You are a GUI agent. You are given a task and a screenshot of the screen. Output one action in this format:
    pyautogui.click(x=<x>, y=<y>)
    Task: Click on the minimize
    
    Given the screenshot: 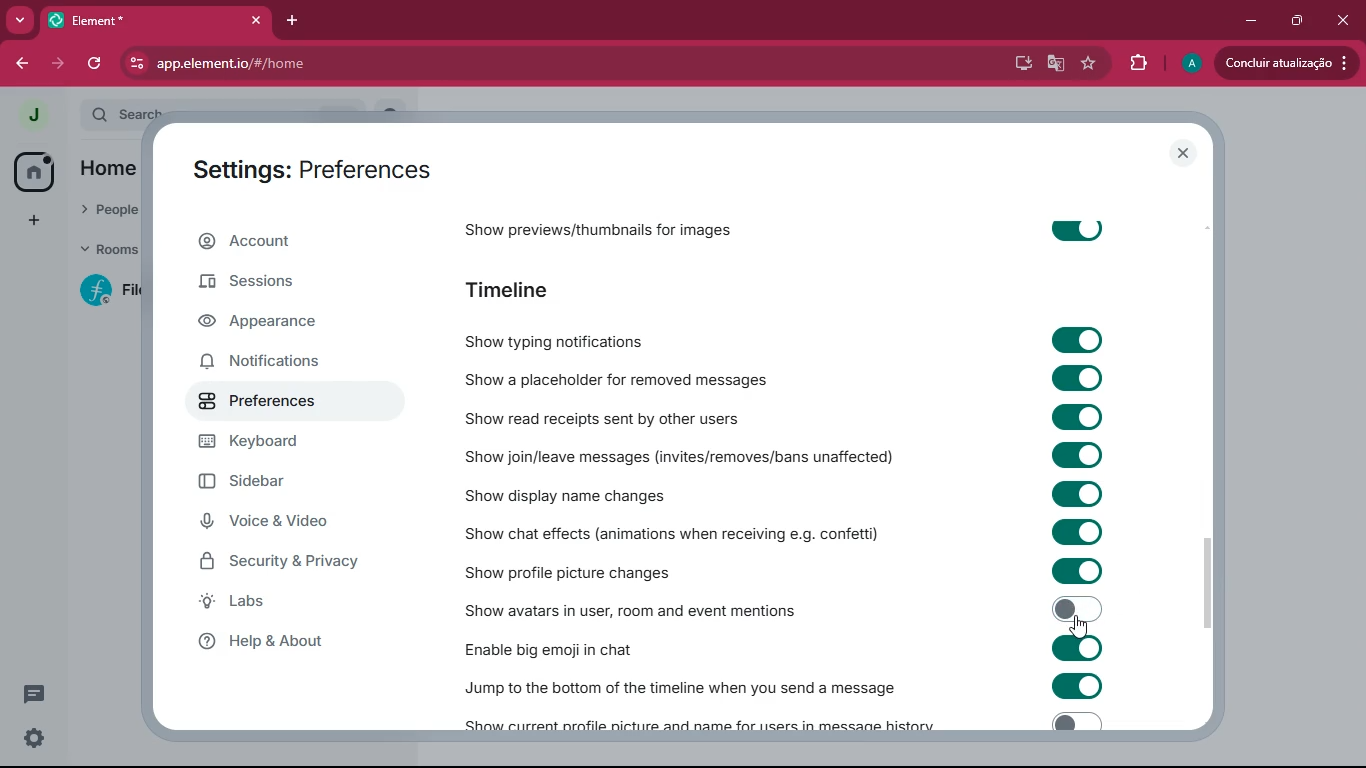 What is the action you would take?
    pyautogui.click(x=1252, y=19)
    